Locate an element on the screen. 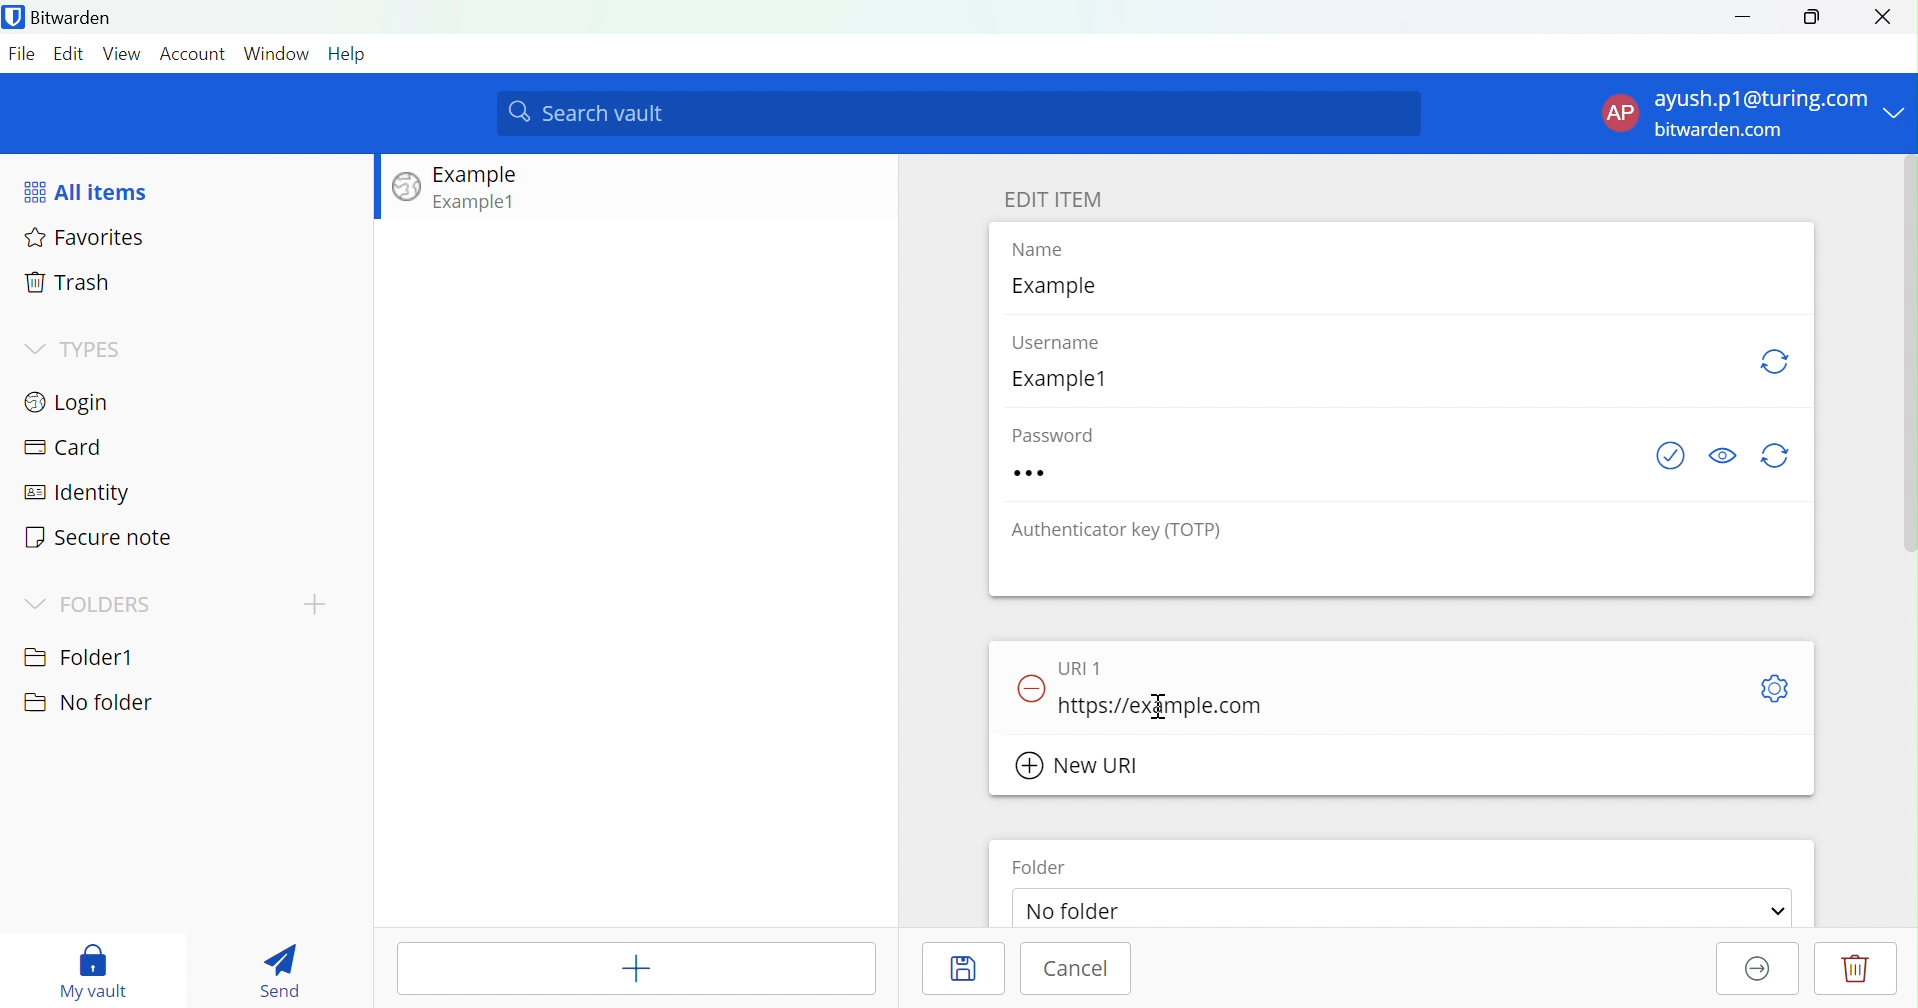 Image resolution: width=1918 pixels, height=1008 pixels. TYPES is located at coordinates (94, 351).